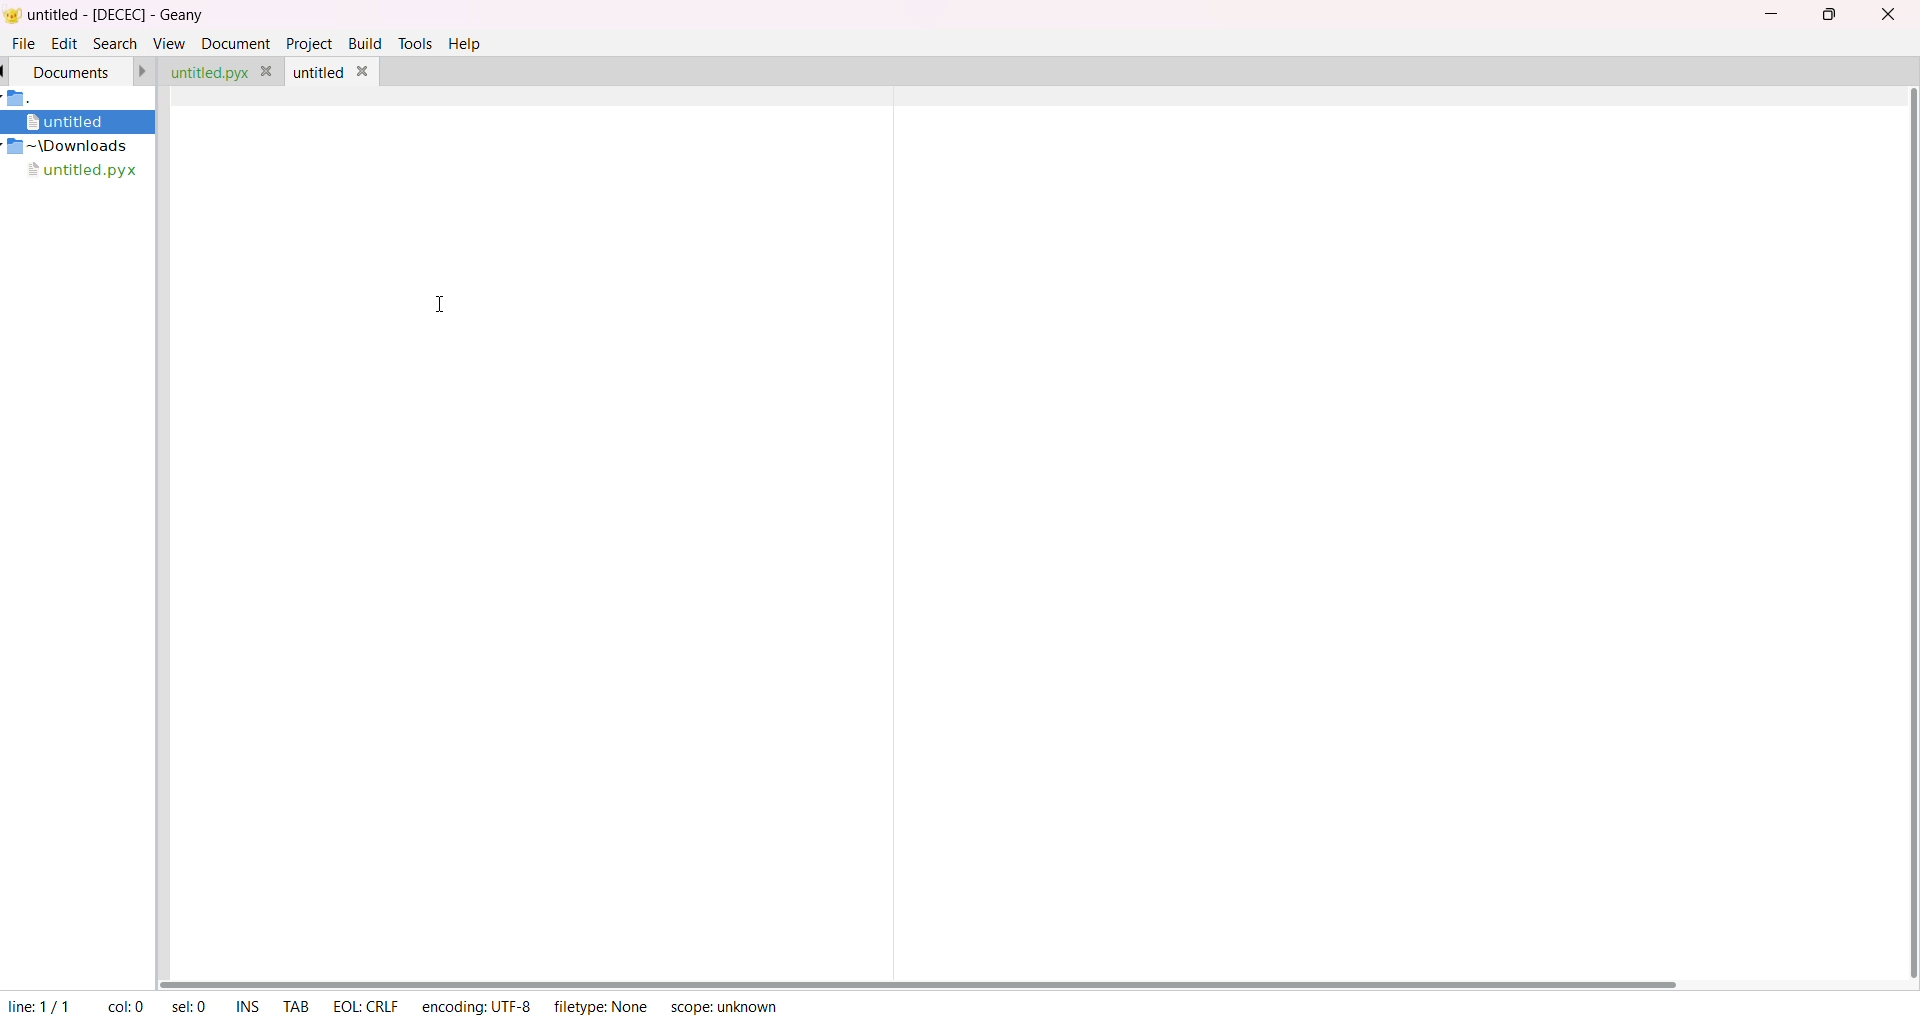 Image resolution: width=1920 pixels, height=1018 pixels. I want to click on document, so click(75, 73).